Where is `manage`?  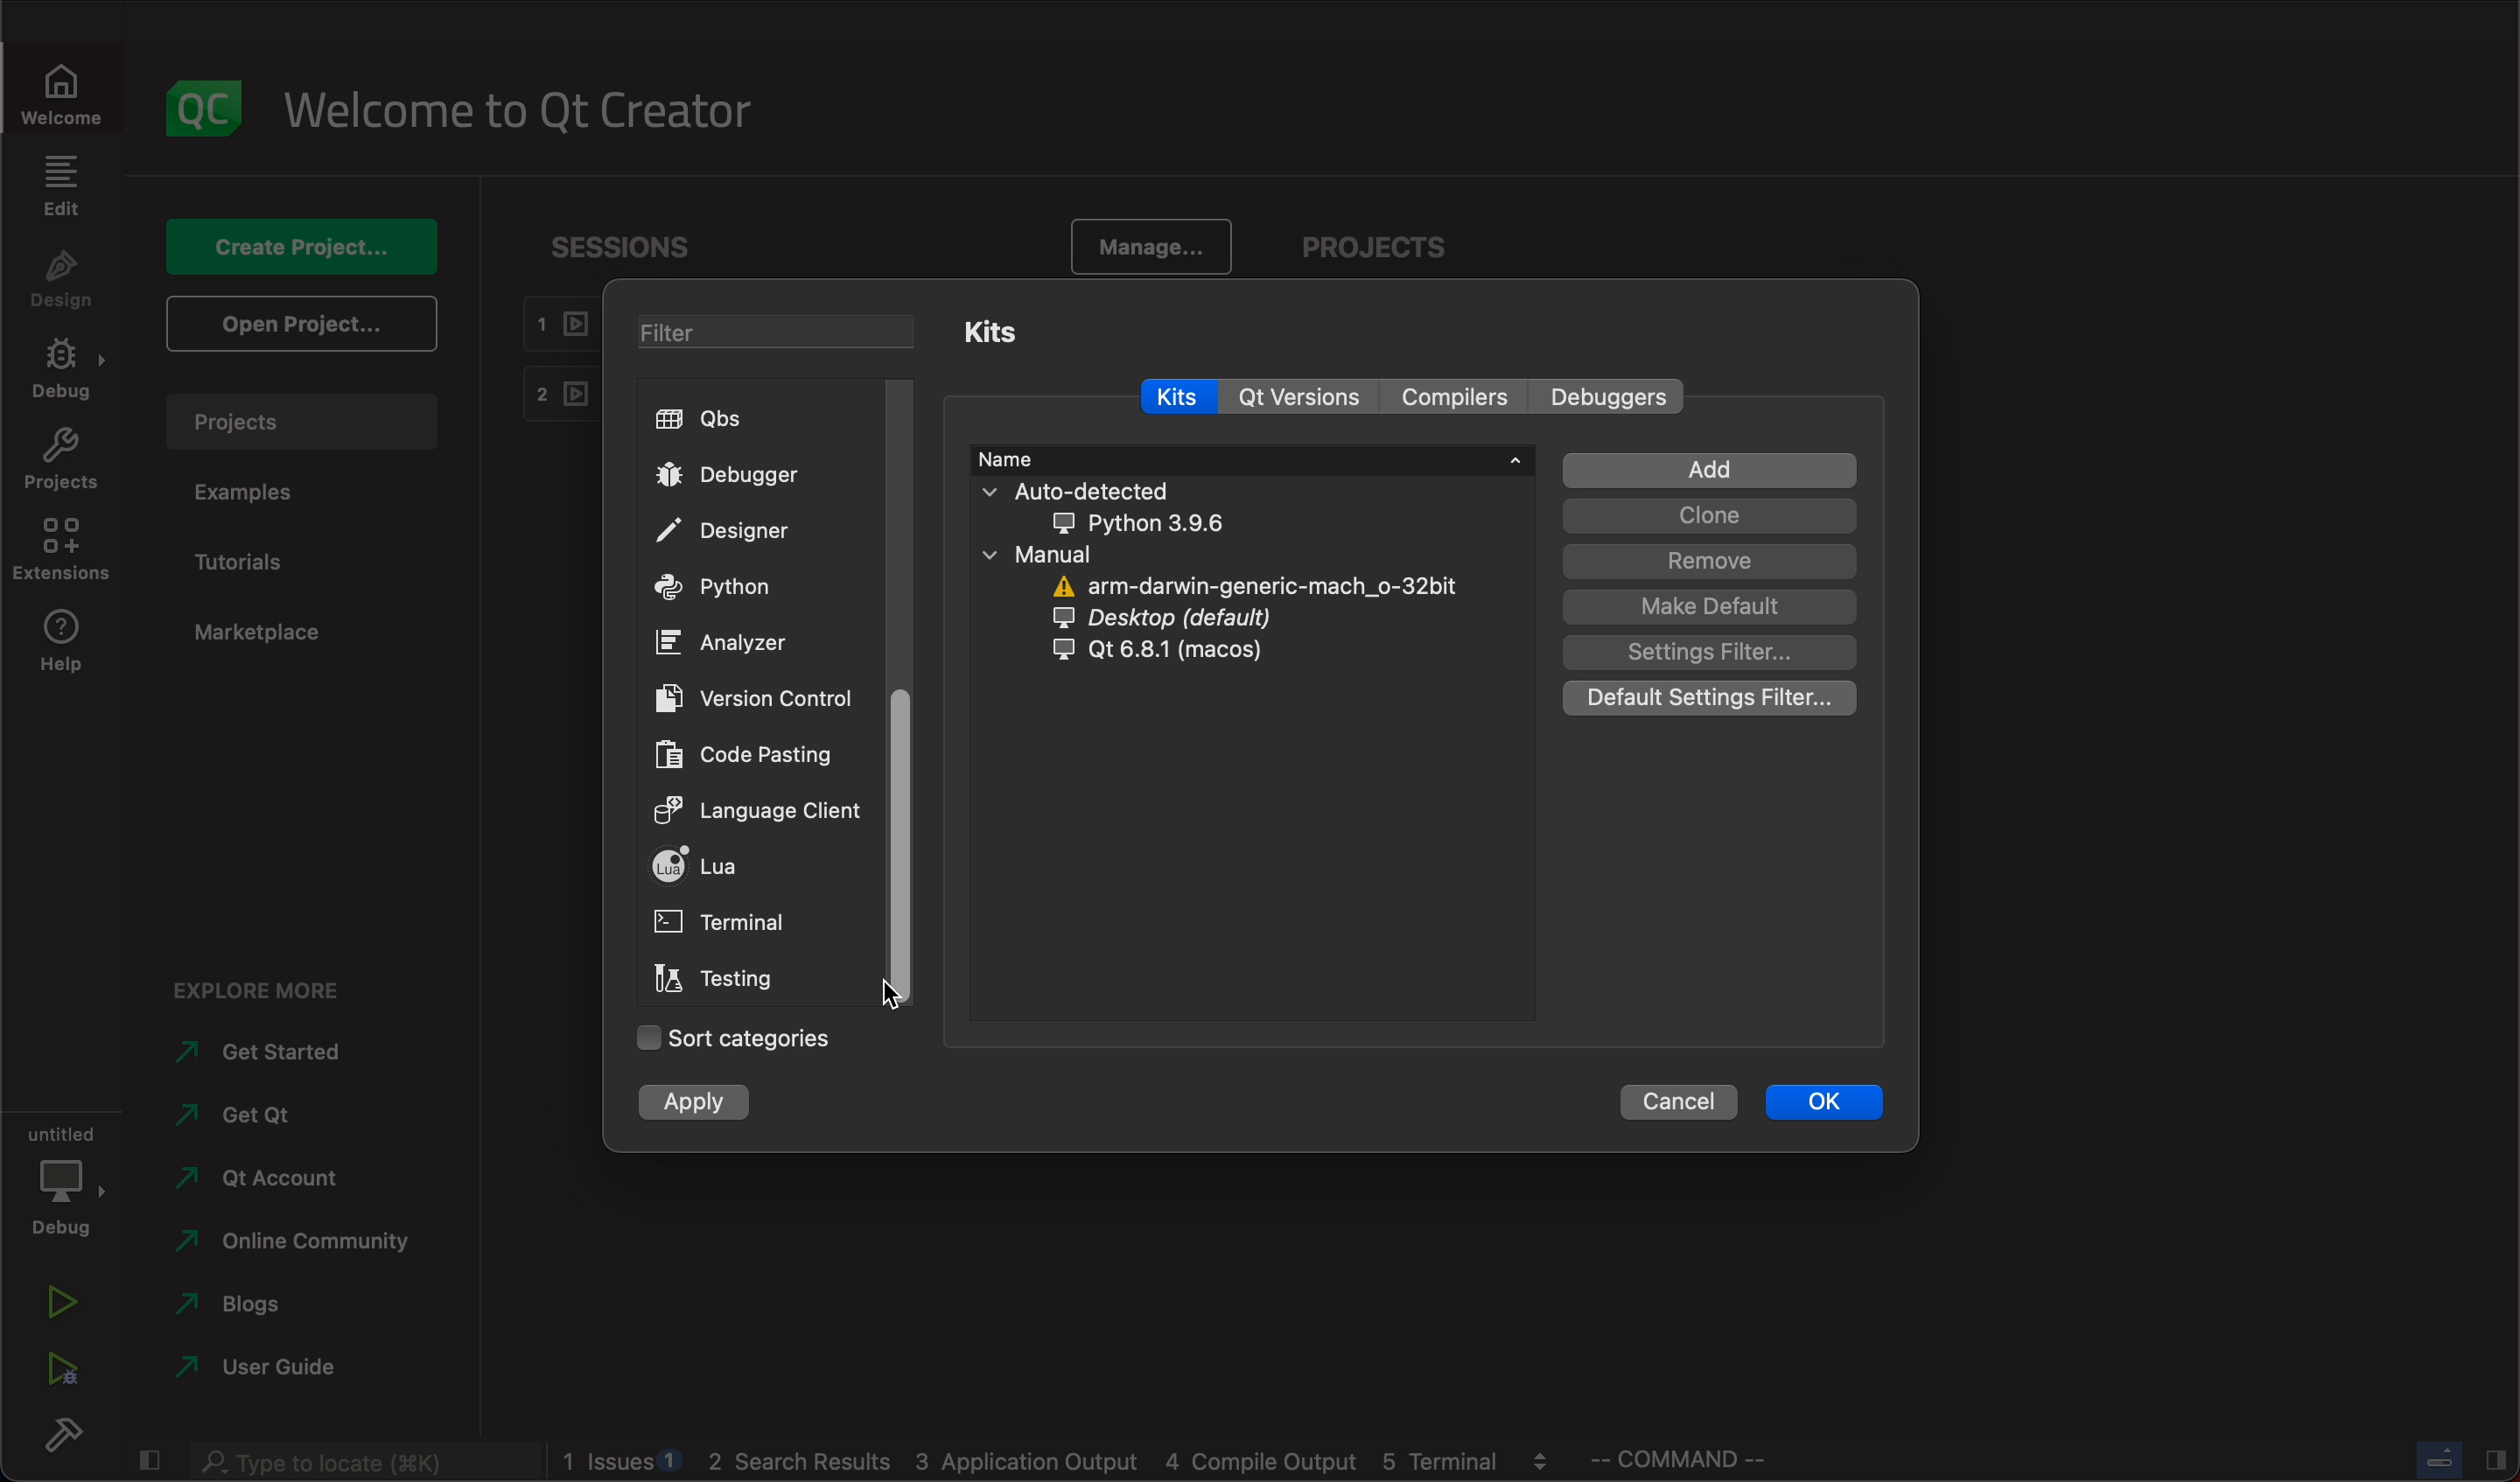
manage is located at coordinates (1151, 246).